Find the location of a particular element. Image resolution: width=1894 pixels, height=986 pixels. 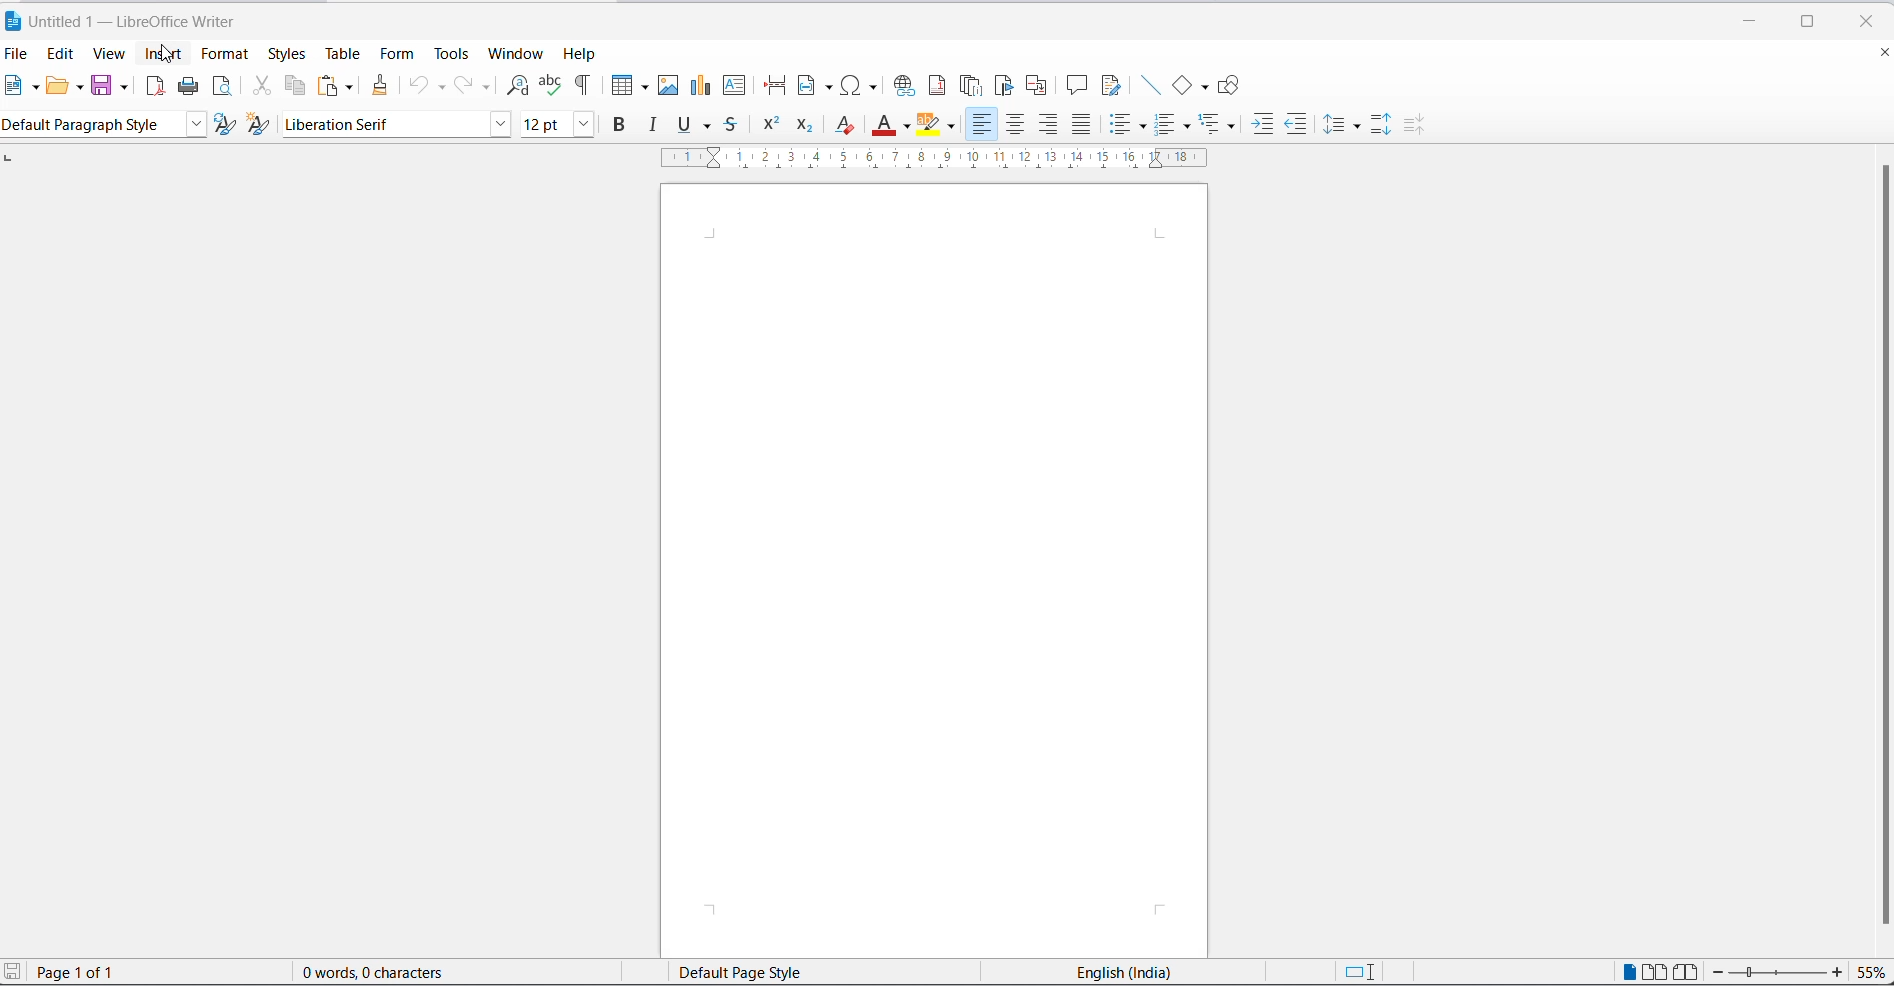

font size options is located at coordinates (580, 125).